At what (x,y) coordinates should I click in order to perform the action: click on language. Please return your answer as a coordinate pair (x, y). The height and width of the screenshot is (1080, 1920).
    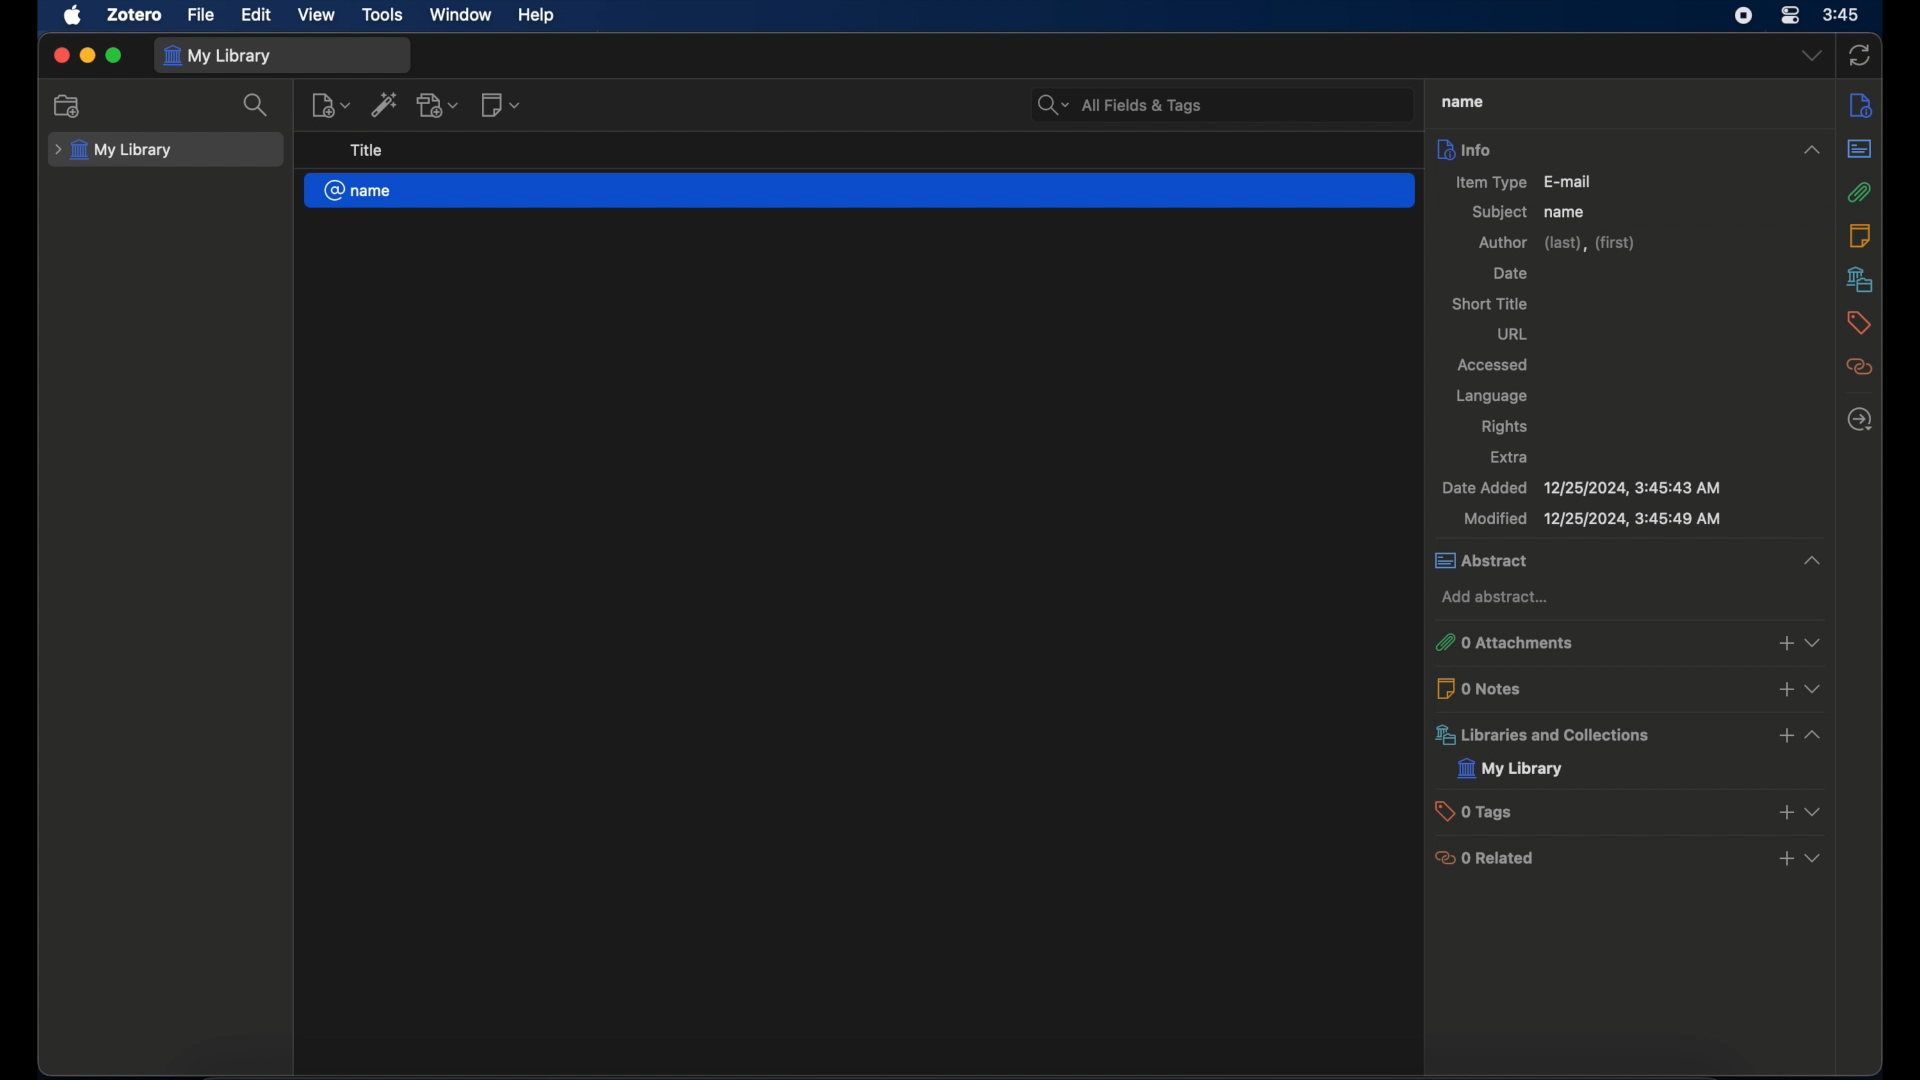
    Looking at the image, I should click on (1490, 396).